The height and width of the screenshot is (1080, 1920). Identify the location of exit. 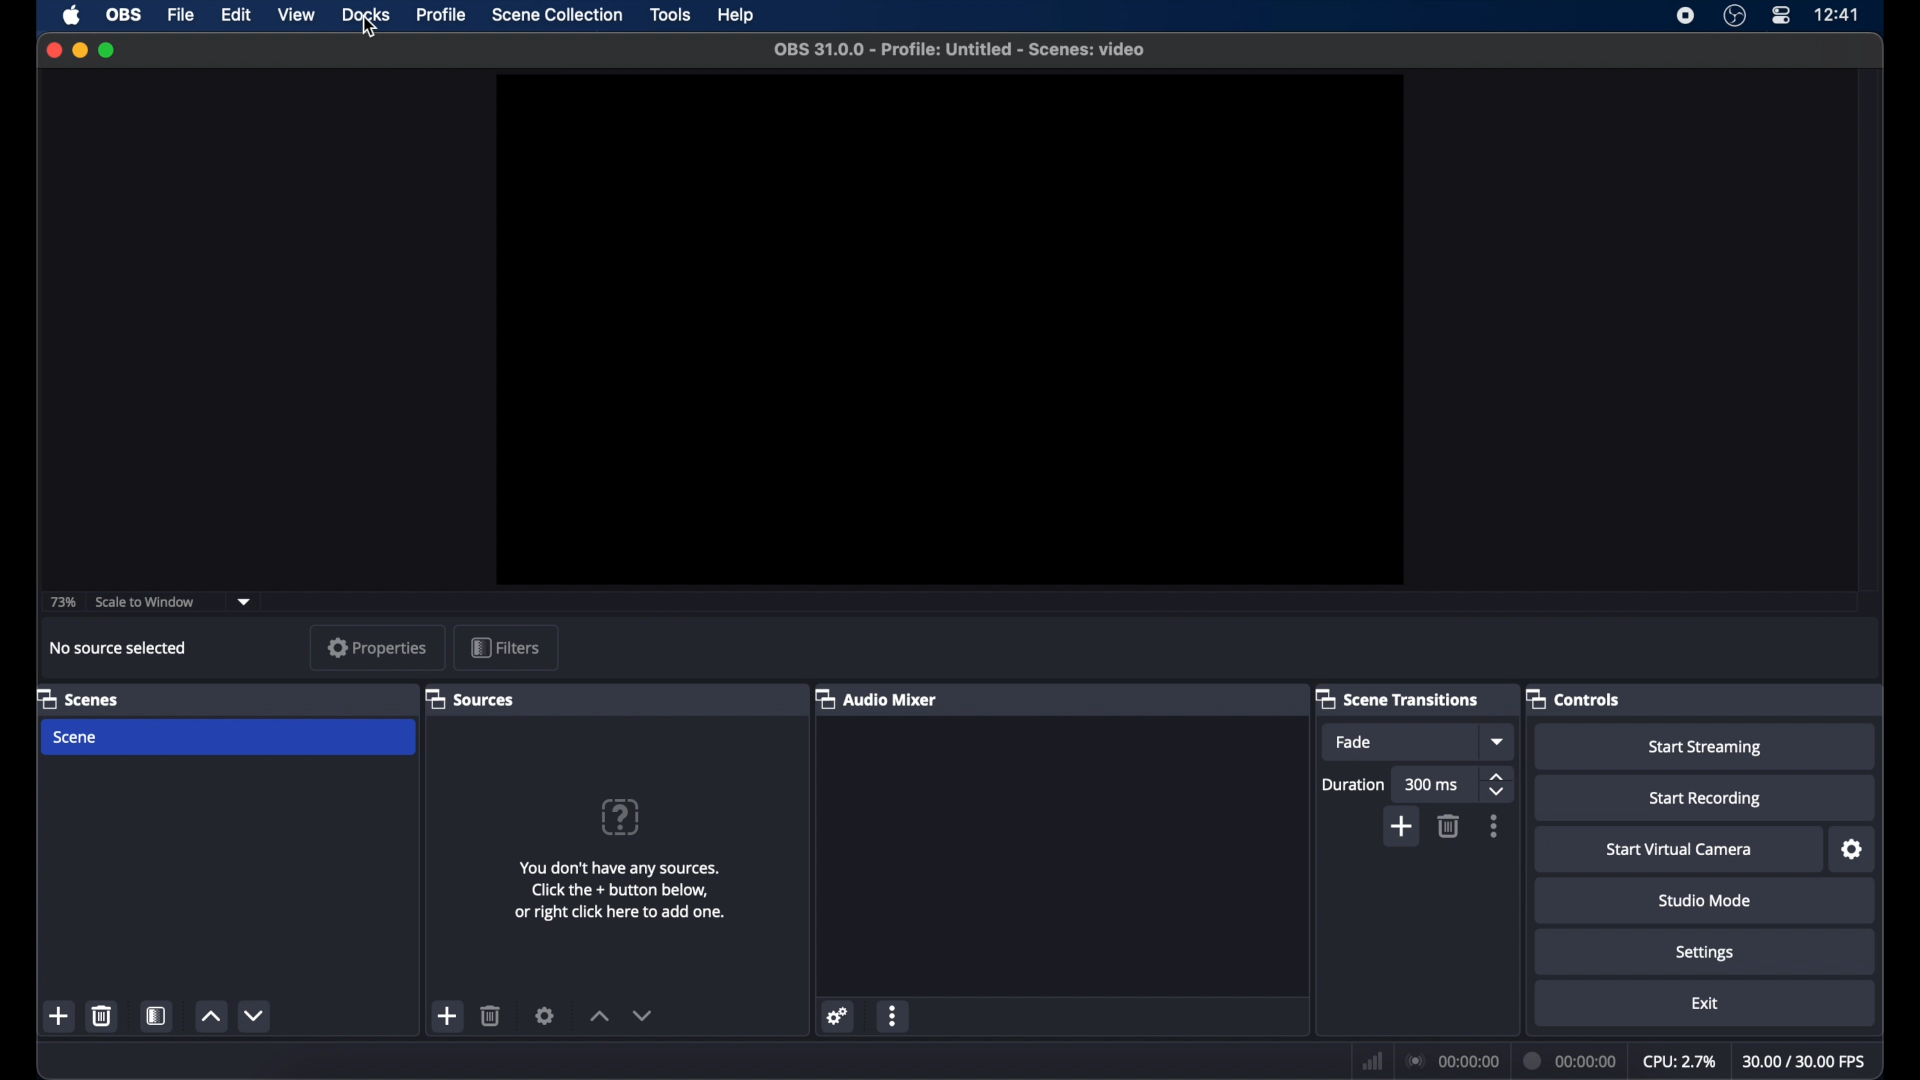
(1705, 1005).